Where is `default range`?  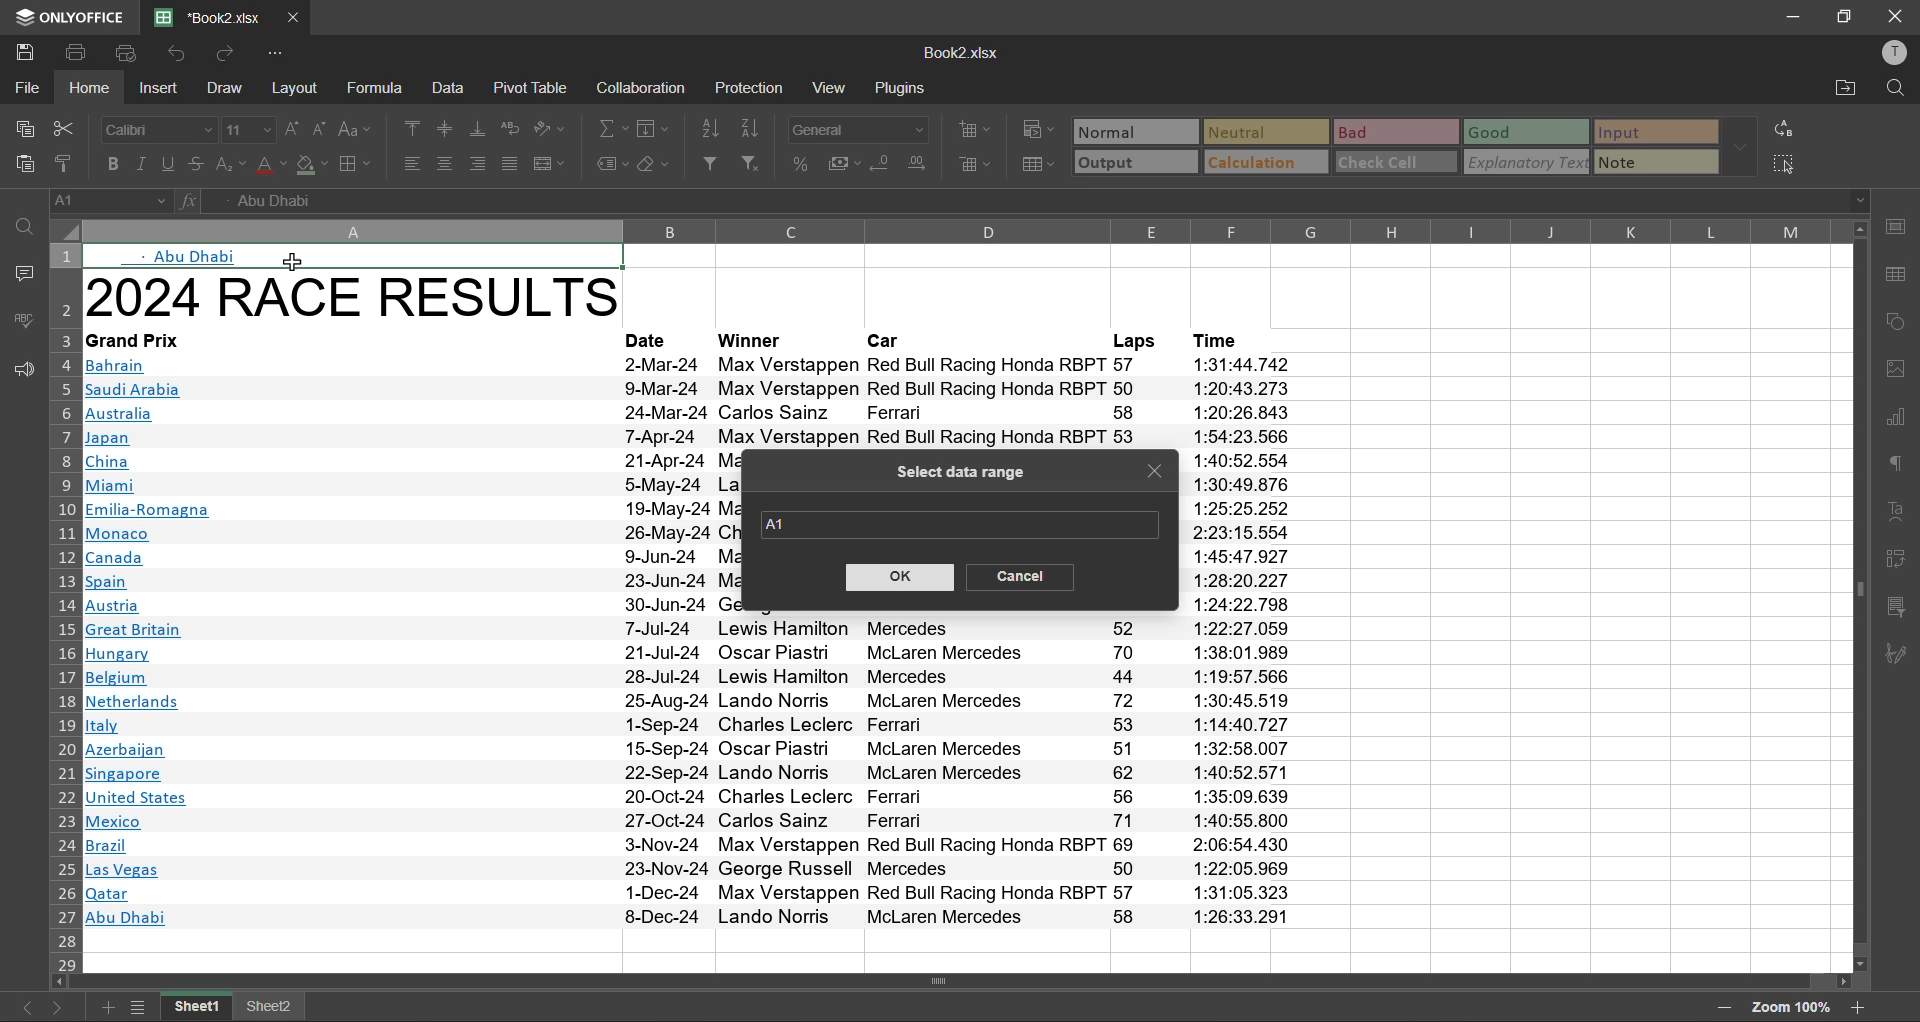
default range is located at coordinates (779, 527).